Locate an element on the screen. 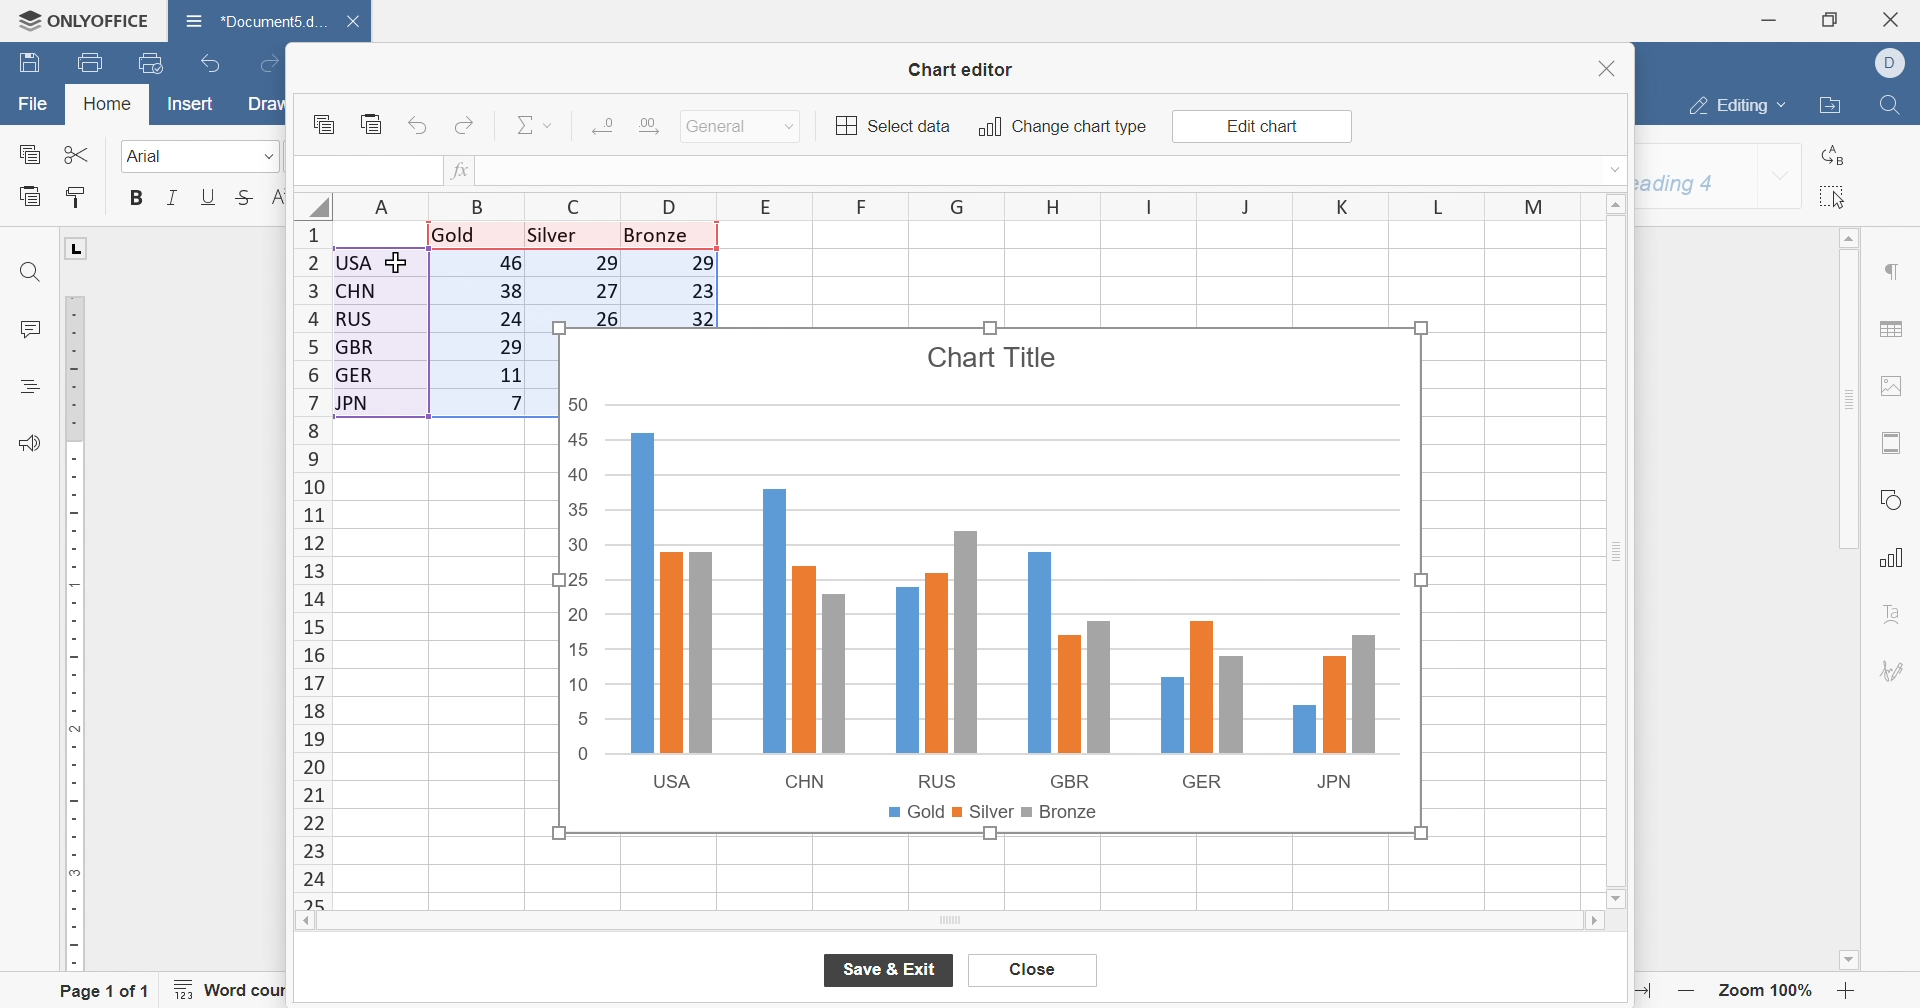 Image resolution: width=1920 pixels, height=1008 pixels. Table is located at coordinates (634, 273).